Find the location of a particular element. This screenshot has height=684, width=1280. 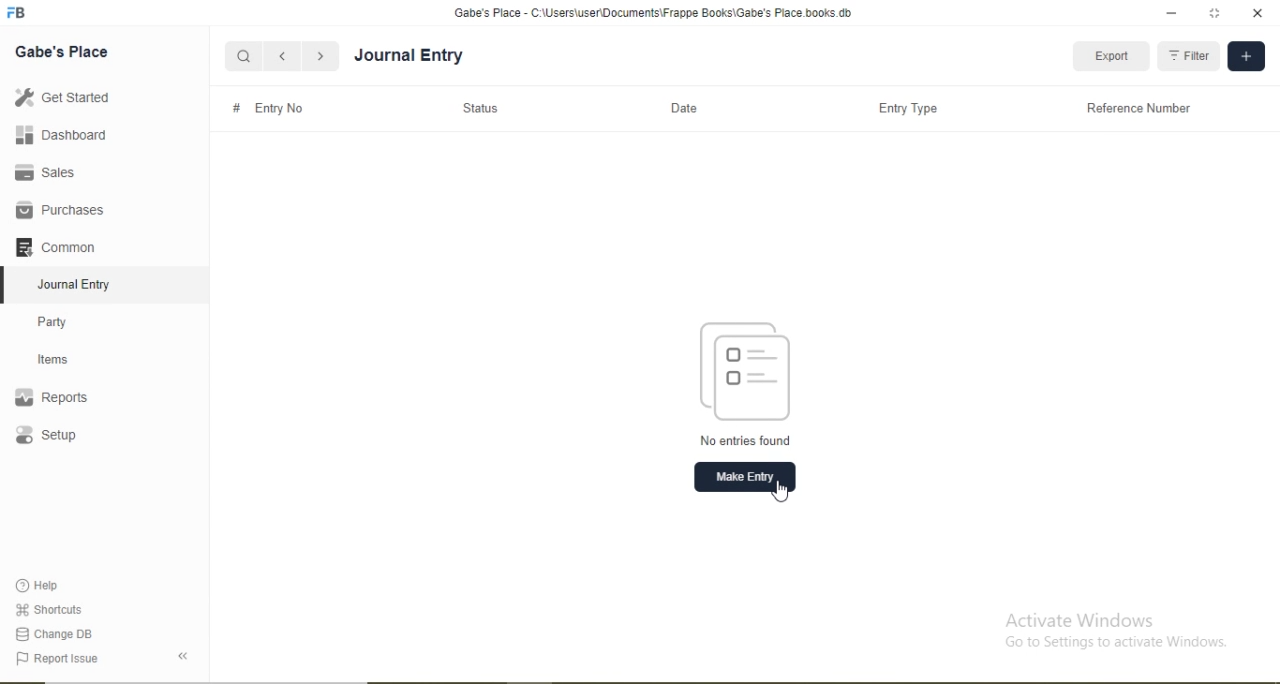

Change DB is located at coordinates (55, 633).